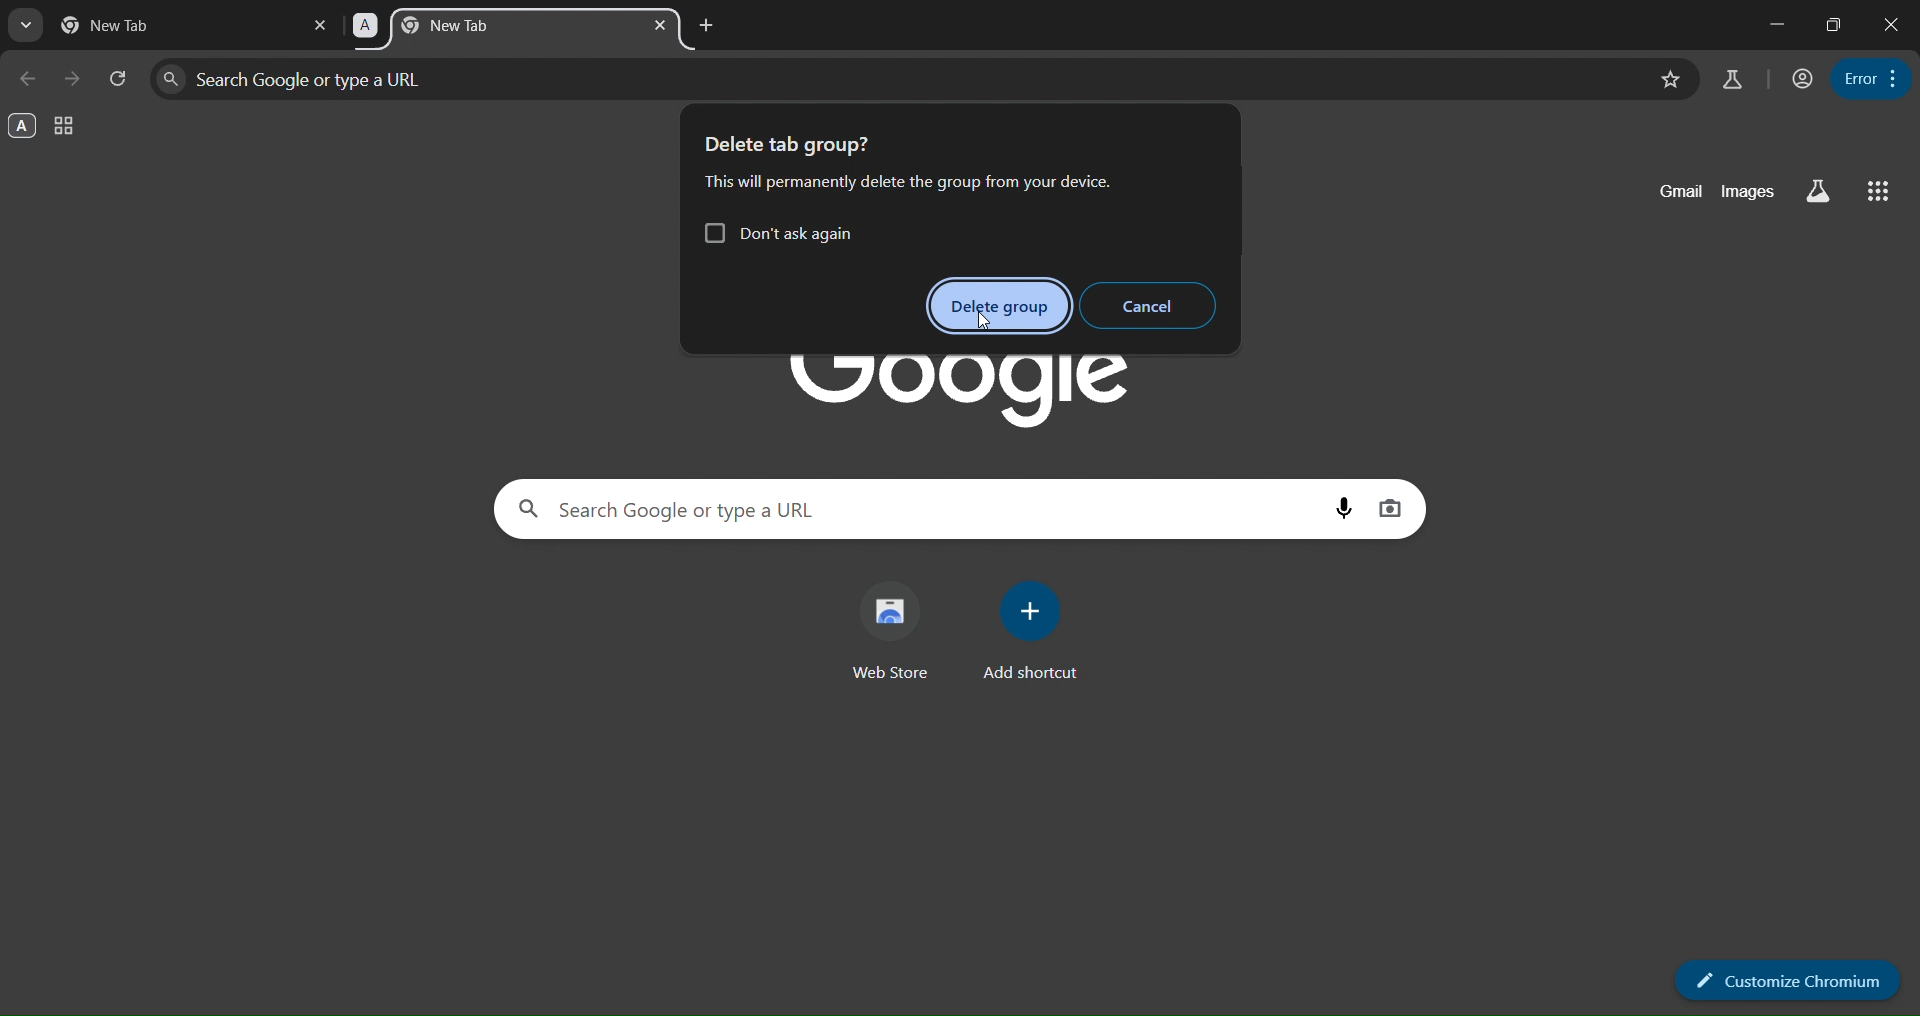 Image resolution: width=1920 pixels, height=1016 pixels. Describe the element at coordinates (1892, 22) in the screenshot. I see `close` at that location.